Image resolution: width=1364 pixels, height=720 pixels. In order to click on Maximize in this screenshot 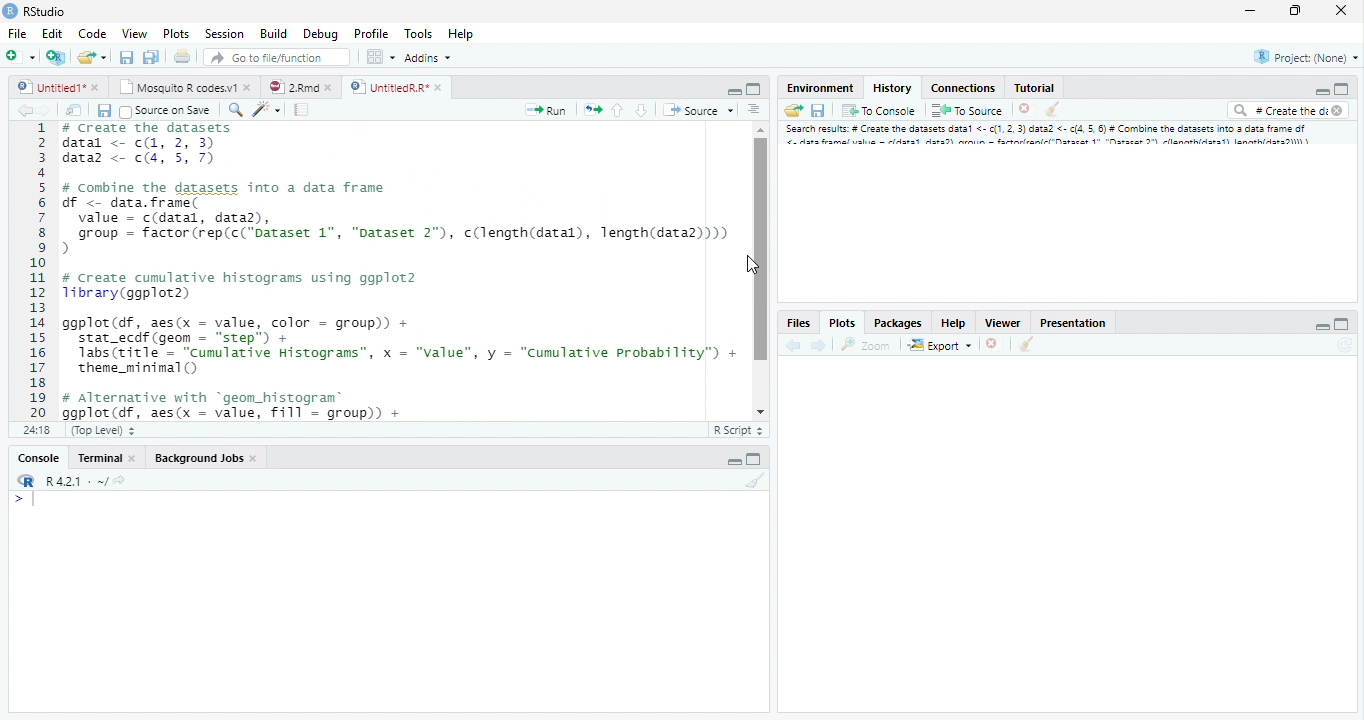, I will do `click(1340, 90)`.